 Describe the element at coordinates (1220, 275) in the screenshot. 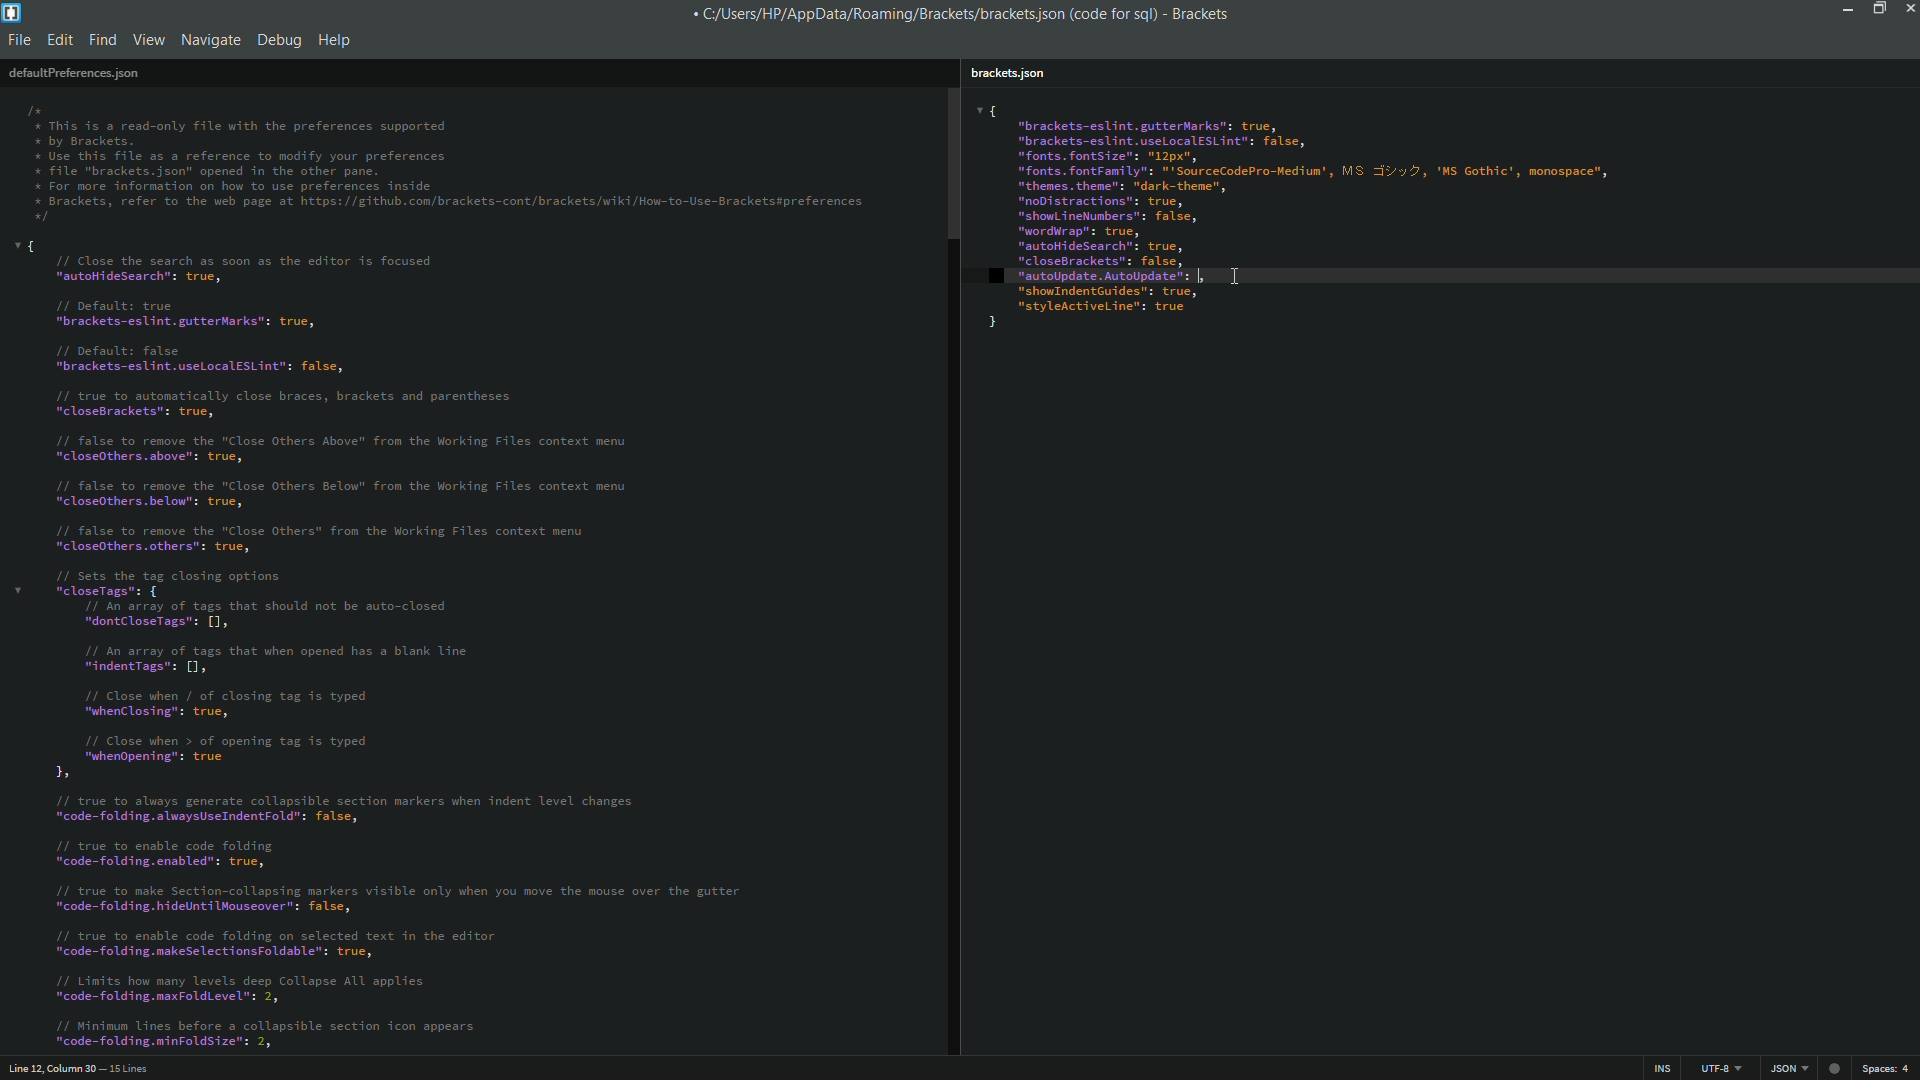

I see `cursor` at that location.